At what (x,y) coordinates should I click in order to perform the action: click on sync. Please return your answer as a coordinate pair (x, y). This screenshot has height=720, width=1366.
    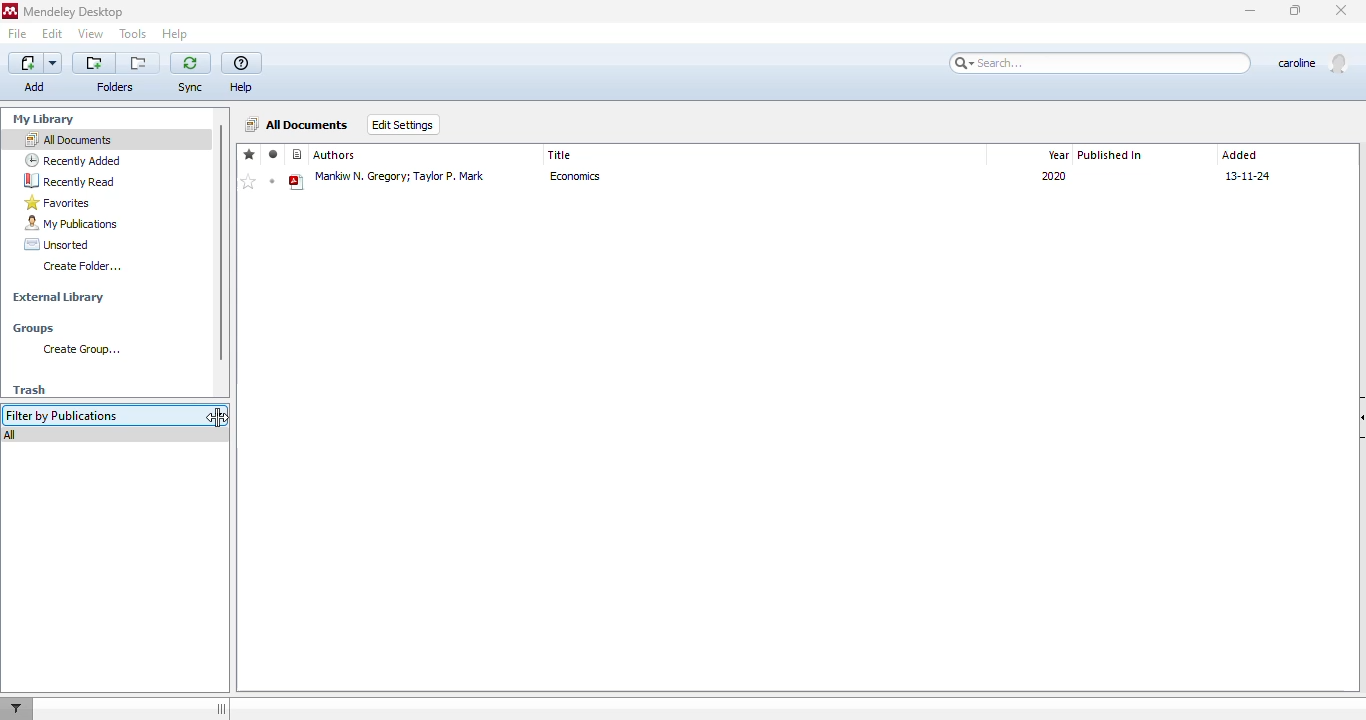
    Looking at the image, I should click on (190, 87).